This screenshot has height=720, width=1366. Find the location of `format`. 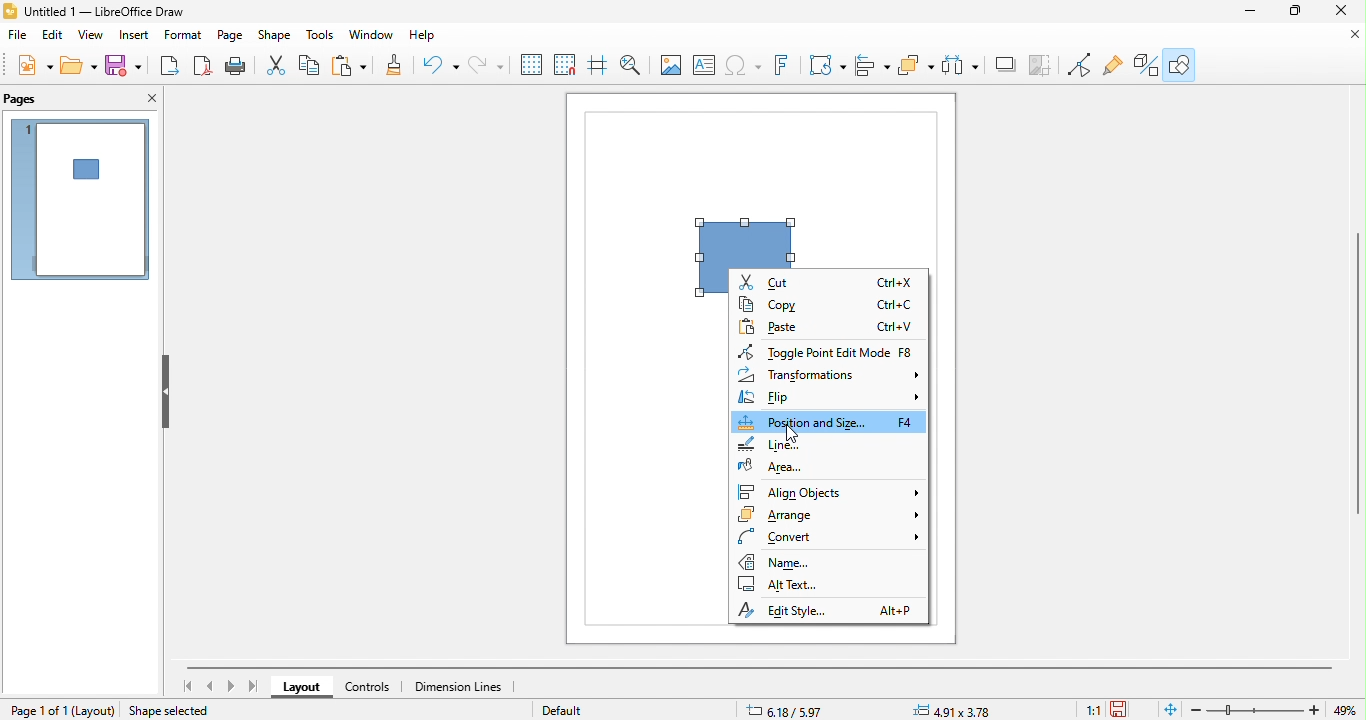

format is located at coordinates (185, 37).